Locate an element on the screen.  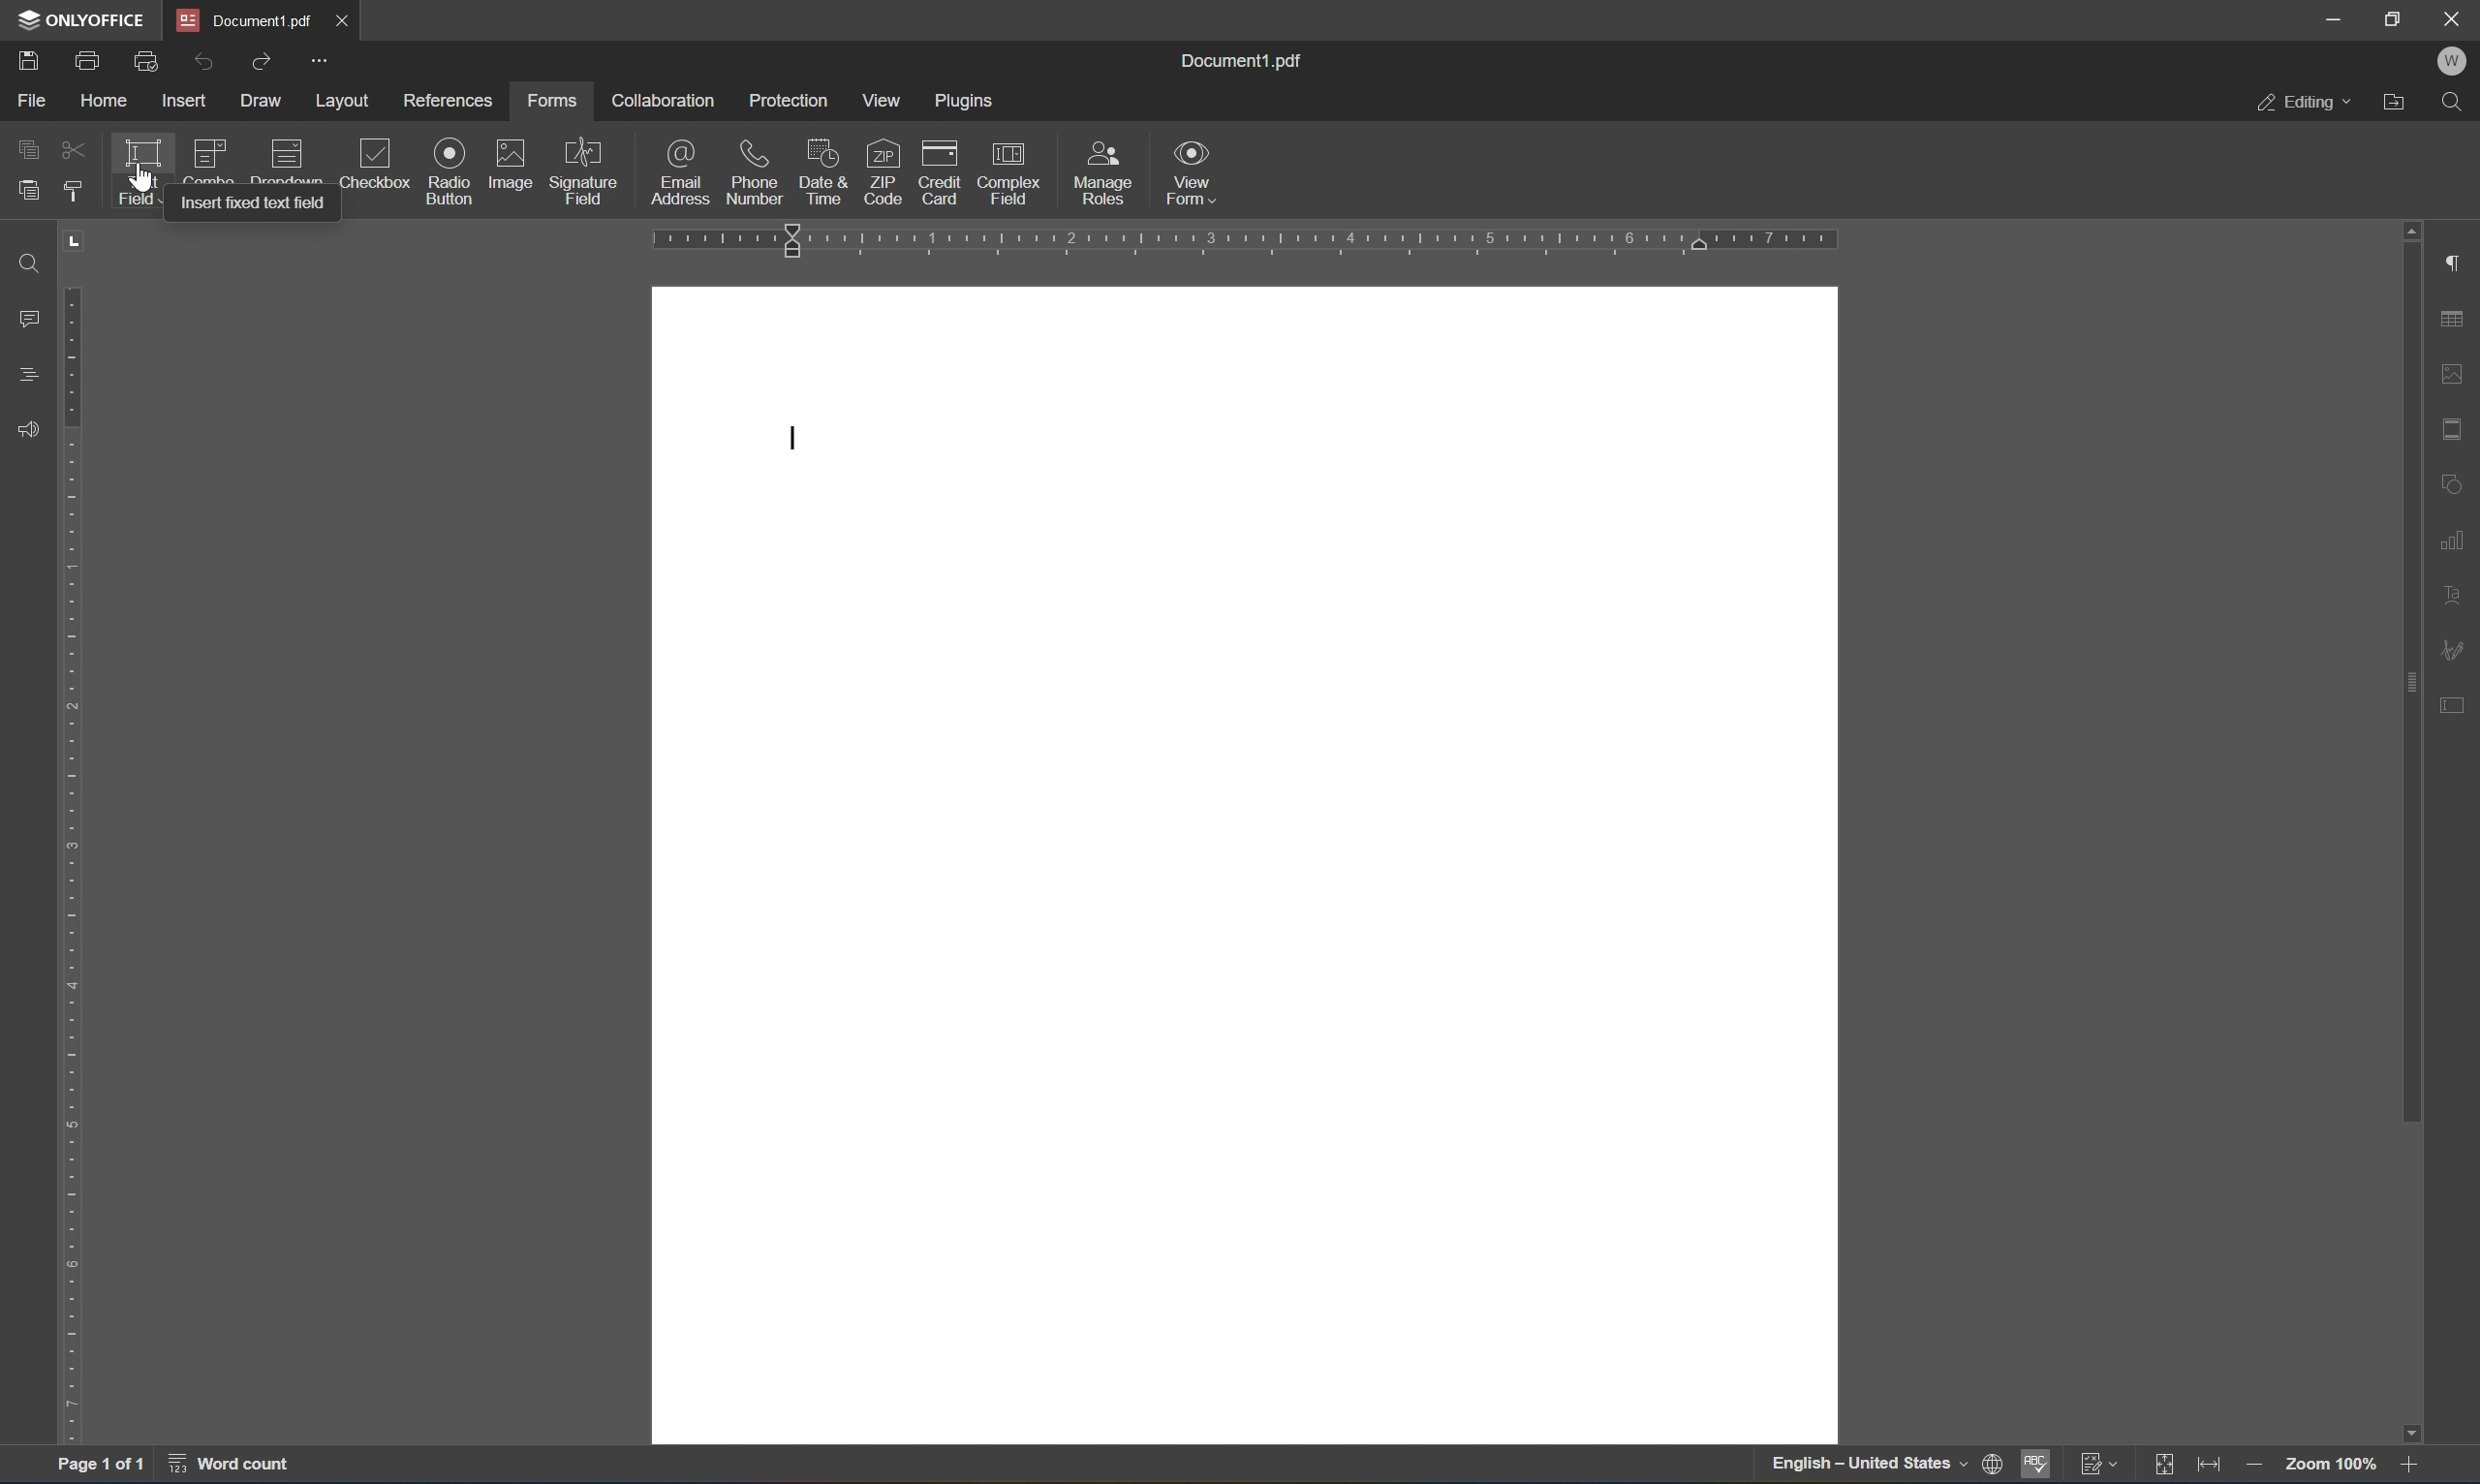
word count is located at coordinates (224, 1462).